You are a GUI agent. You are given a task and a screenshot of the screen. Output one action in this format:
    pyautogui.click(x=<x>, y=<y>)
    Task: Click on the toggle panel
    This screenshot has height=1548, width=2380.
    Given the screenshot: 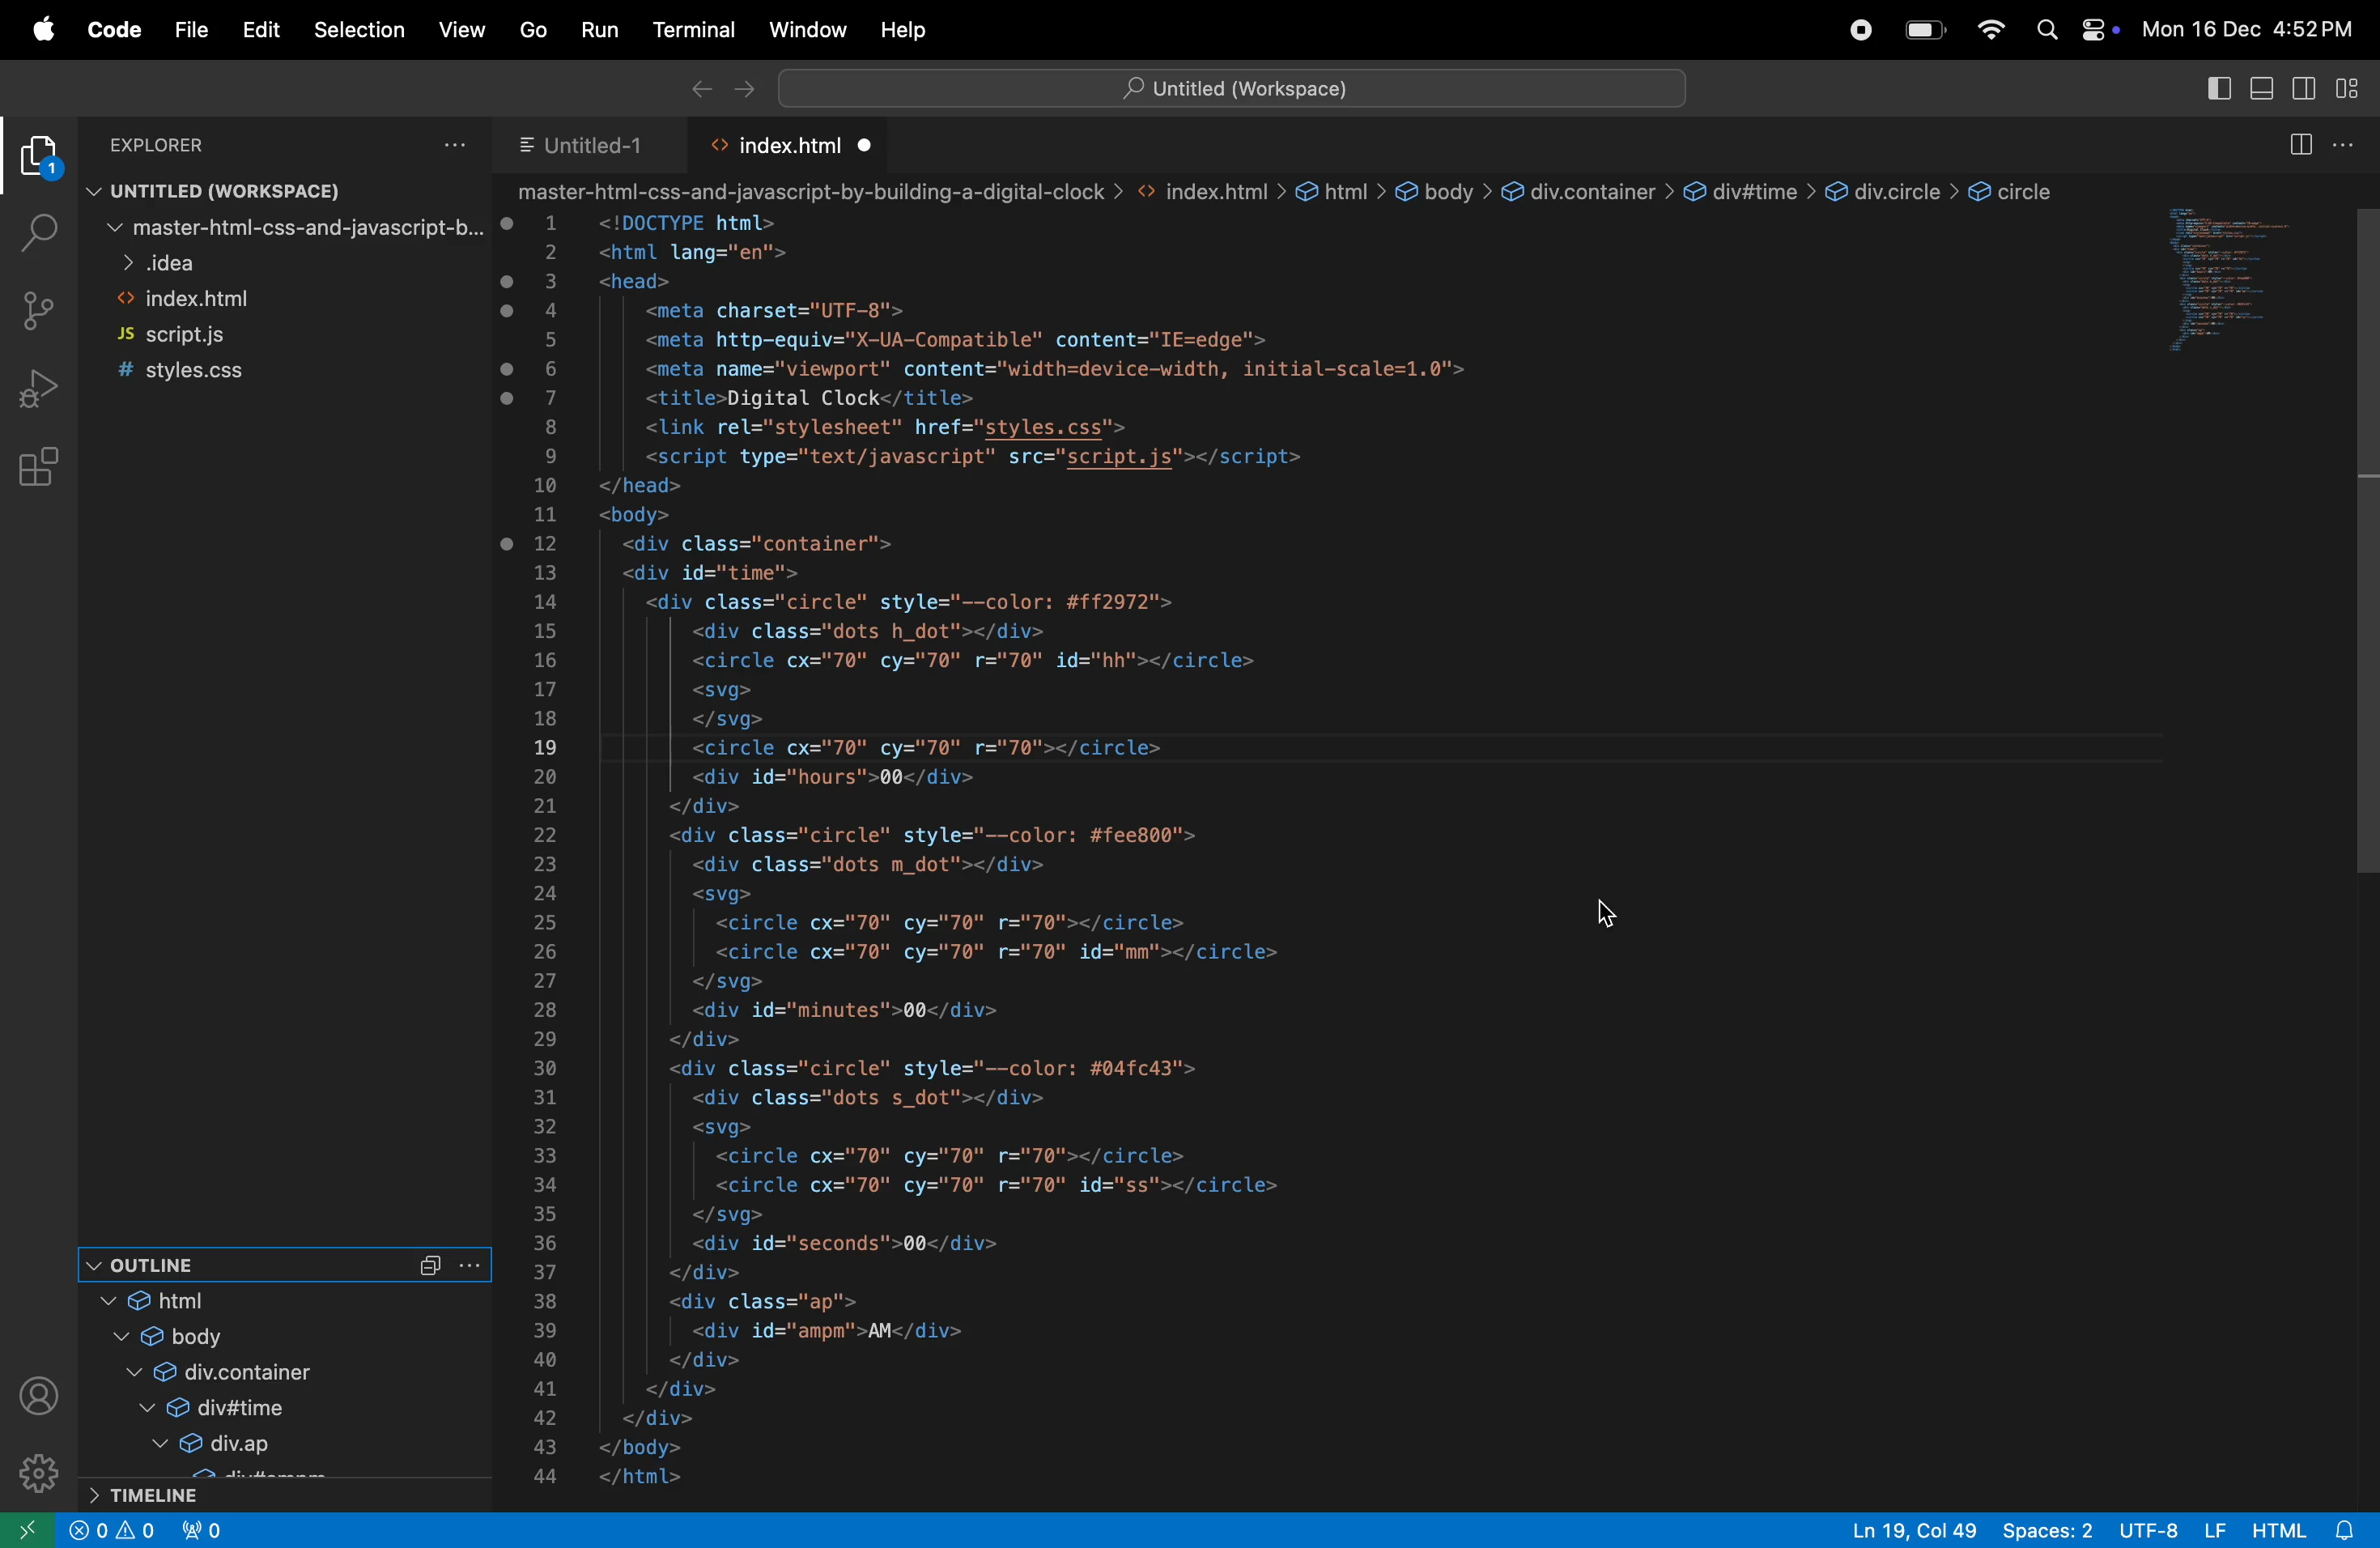 What is the action you would take?
    pyautogui.click(x=2267, y=90)
    